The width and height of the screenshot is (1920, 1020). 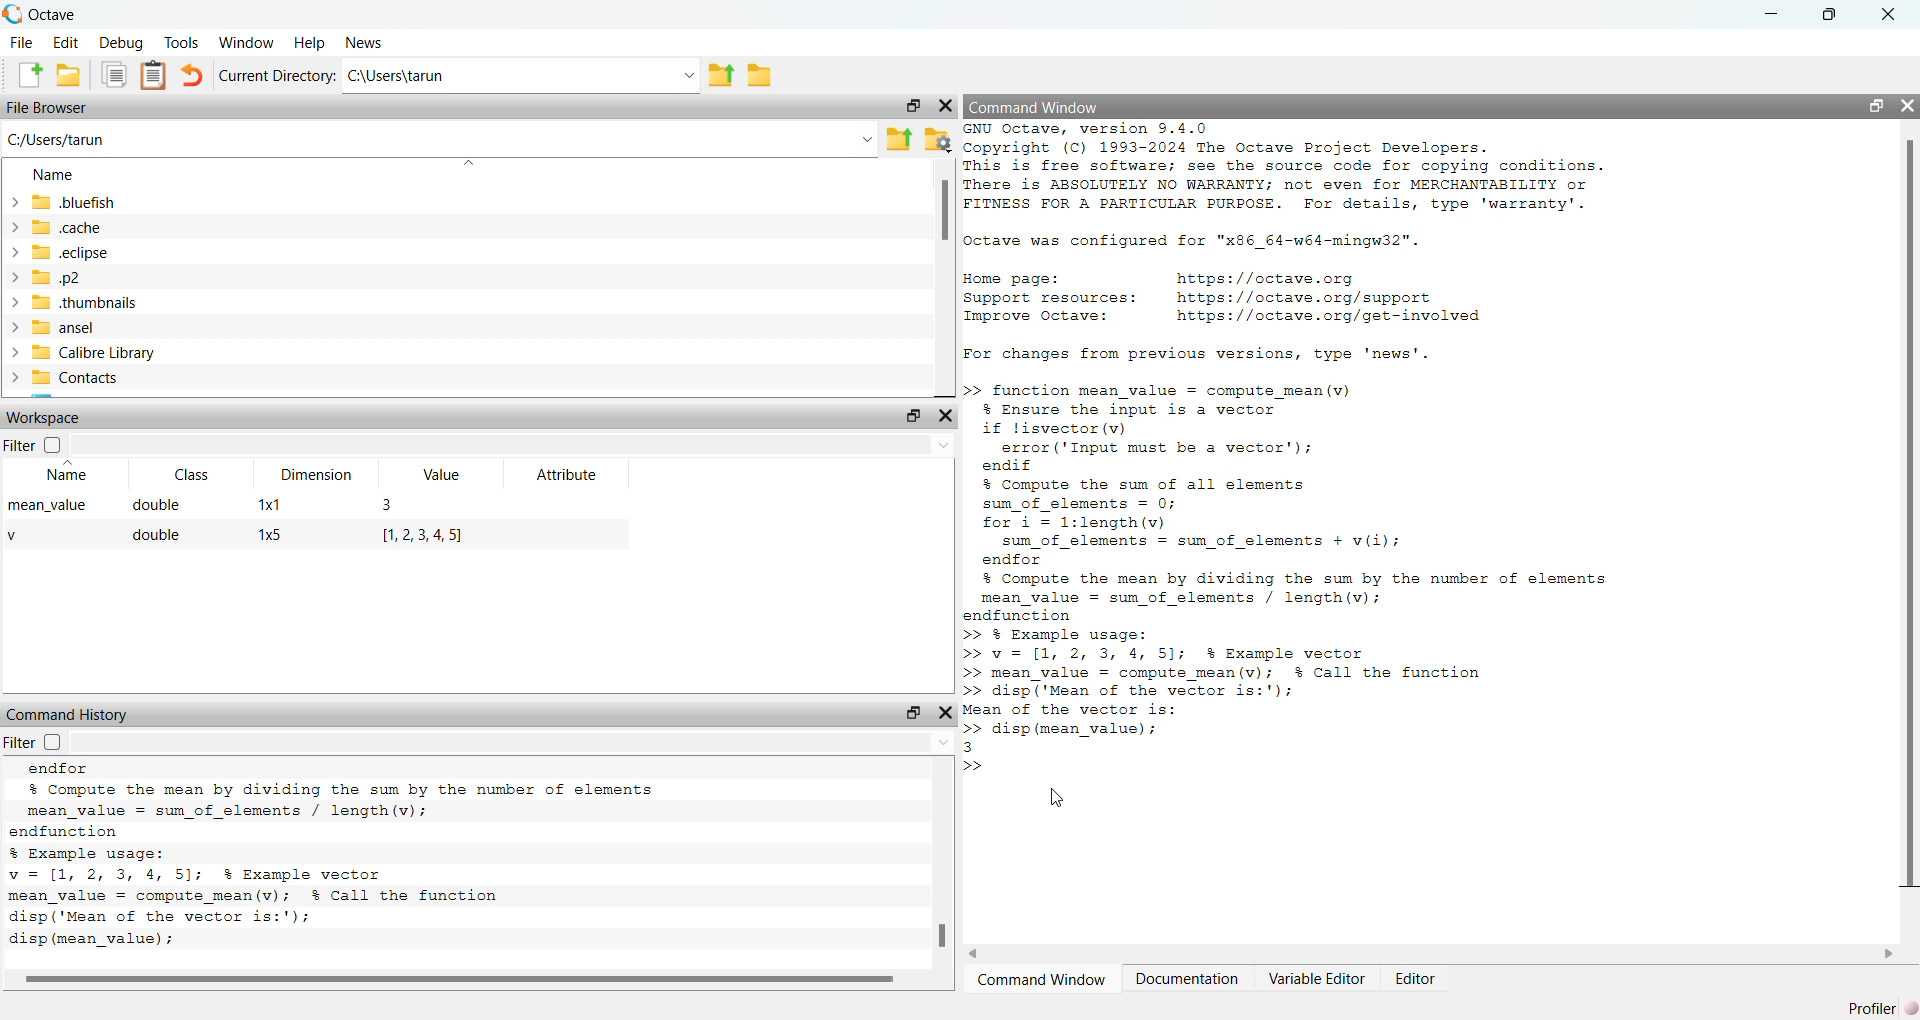 I want to click on double, so click(x=158, y=504).